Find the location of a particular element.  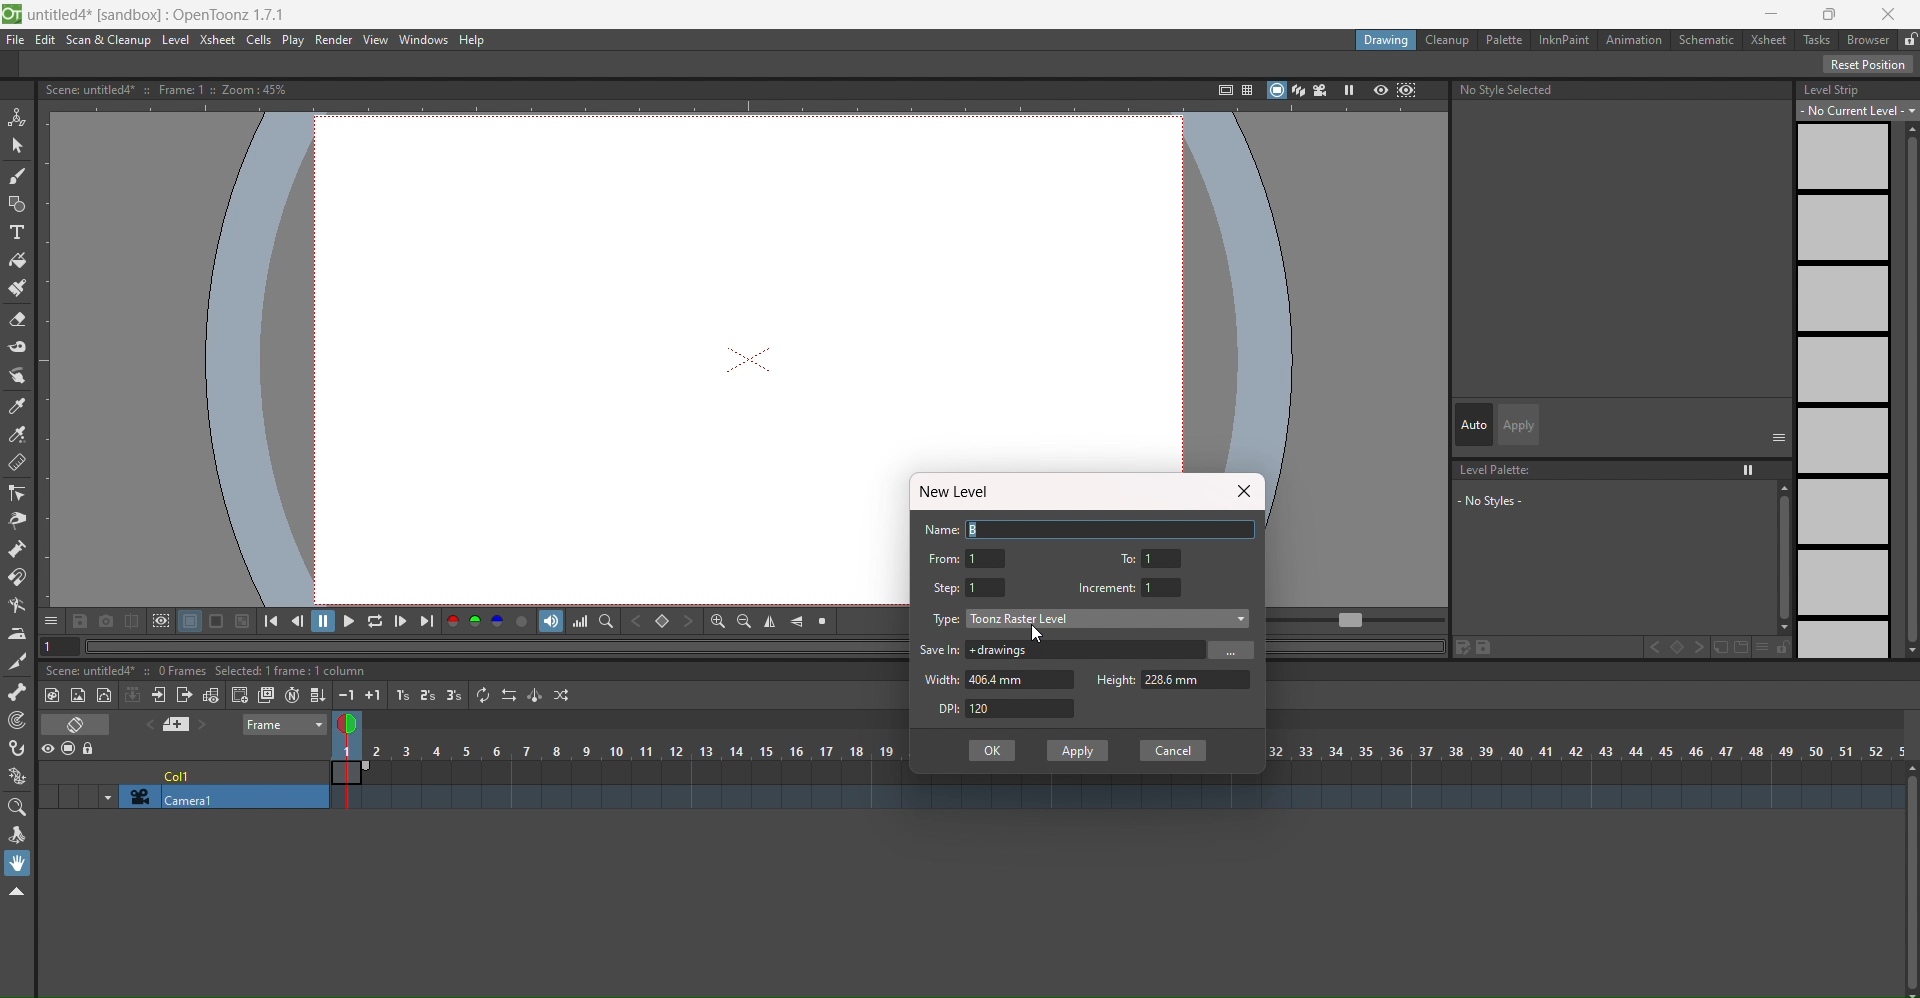

apply is located at coordinates (1079, 750).